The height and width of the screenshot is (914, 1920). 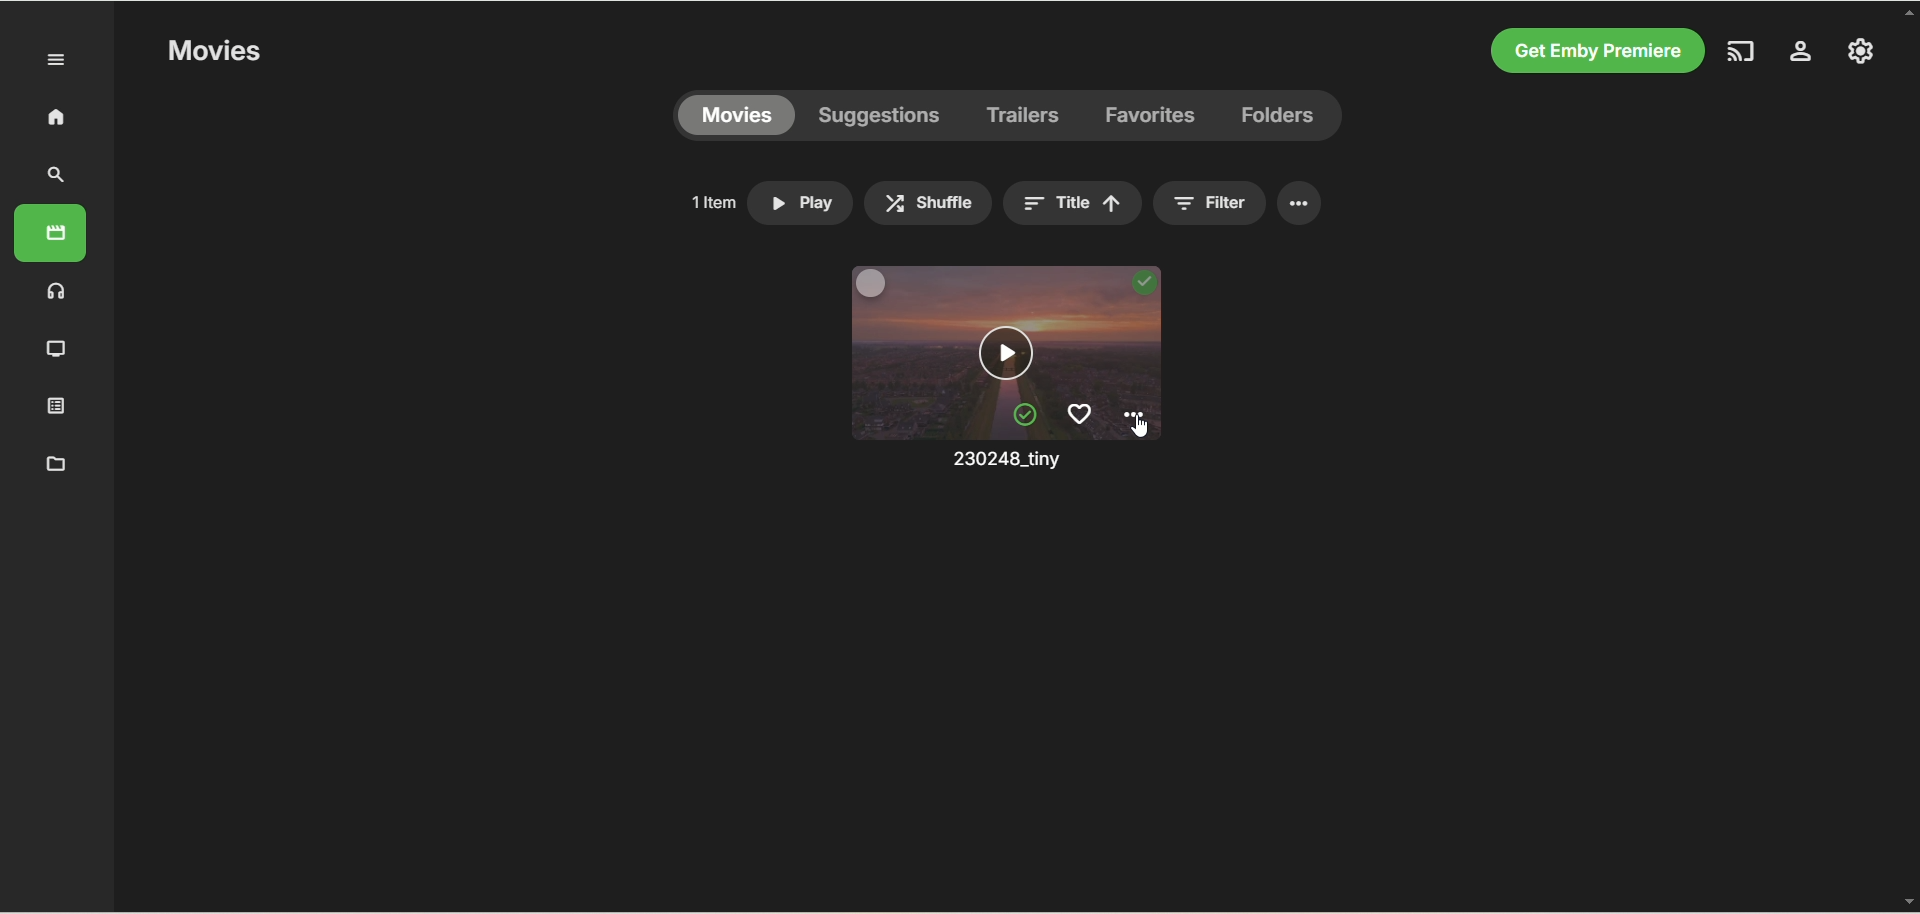 I want to click on multi-select, so click(x=871, y=283).